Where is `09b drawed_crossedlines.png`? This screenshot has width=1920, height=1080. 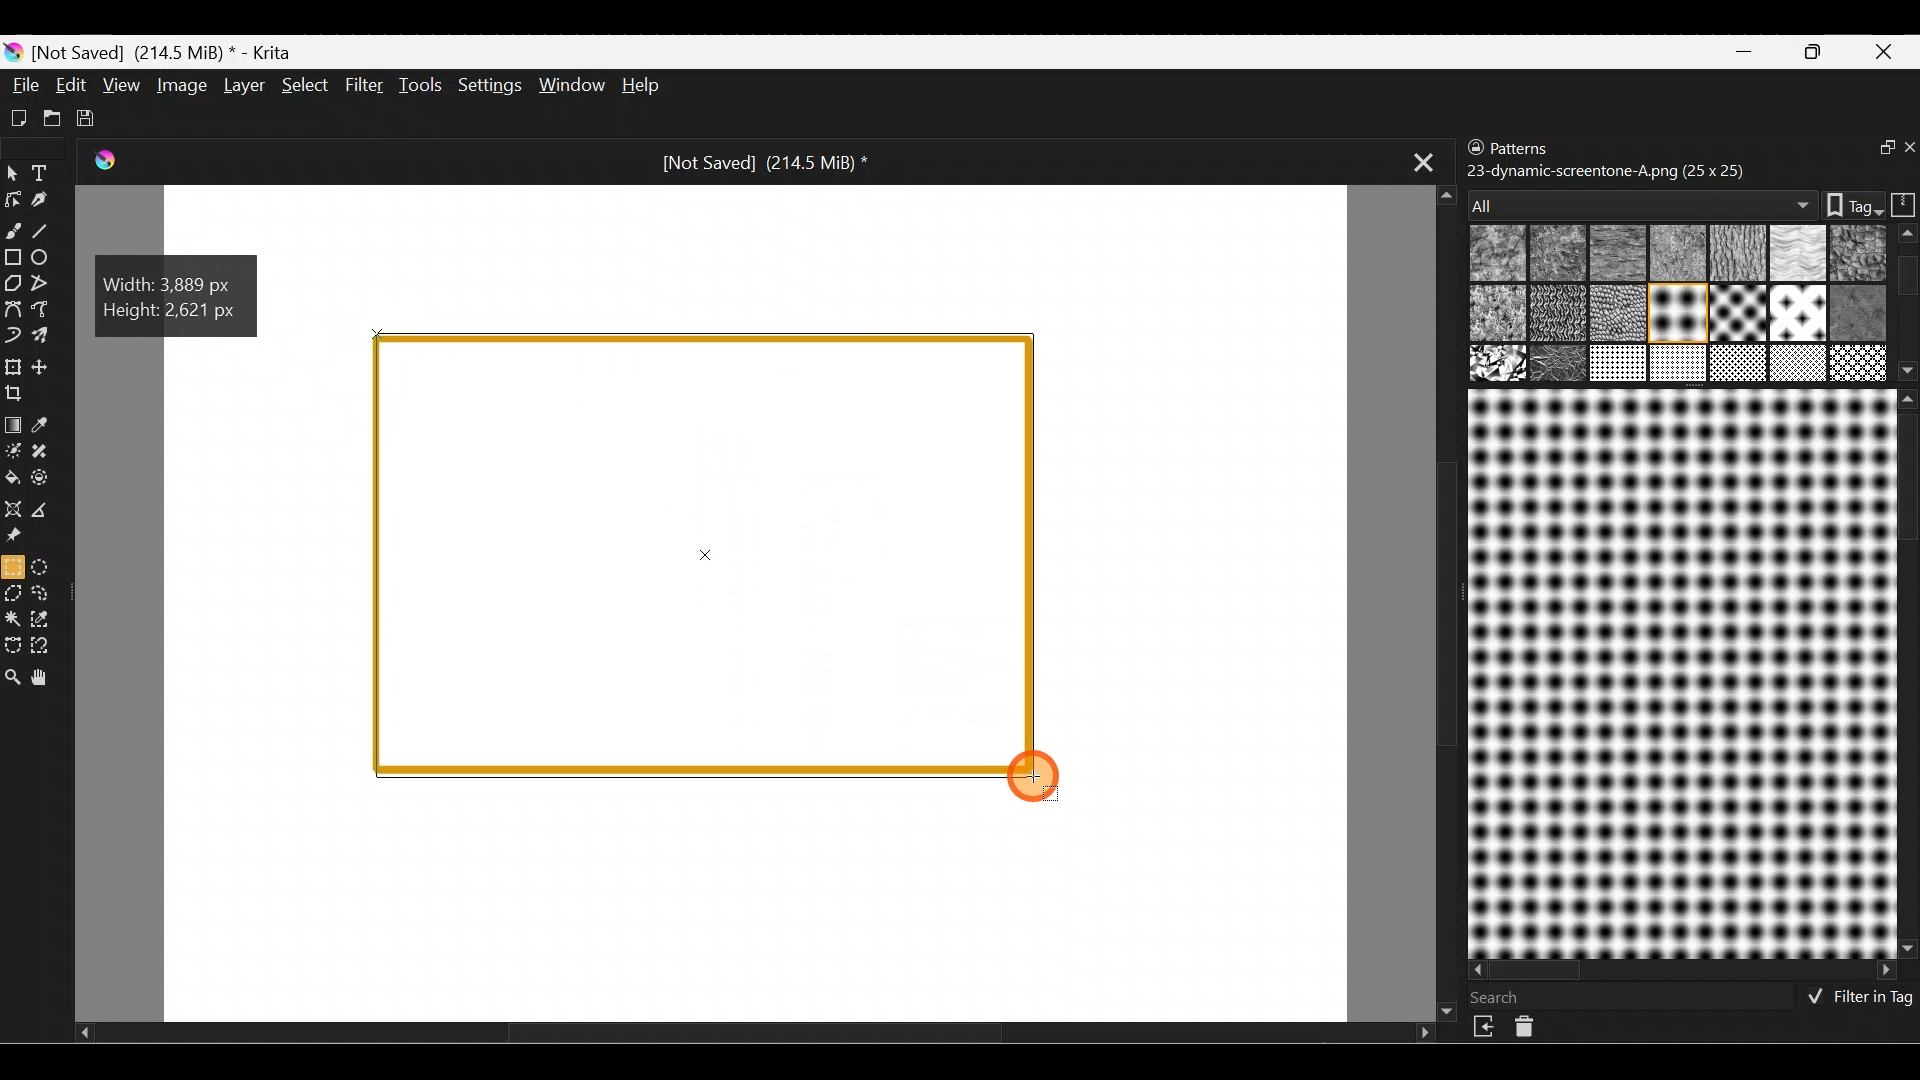
09b drawed_crossedlines.png is located at coordinates (1615, 313).